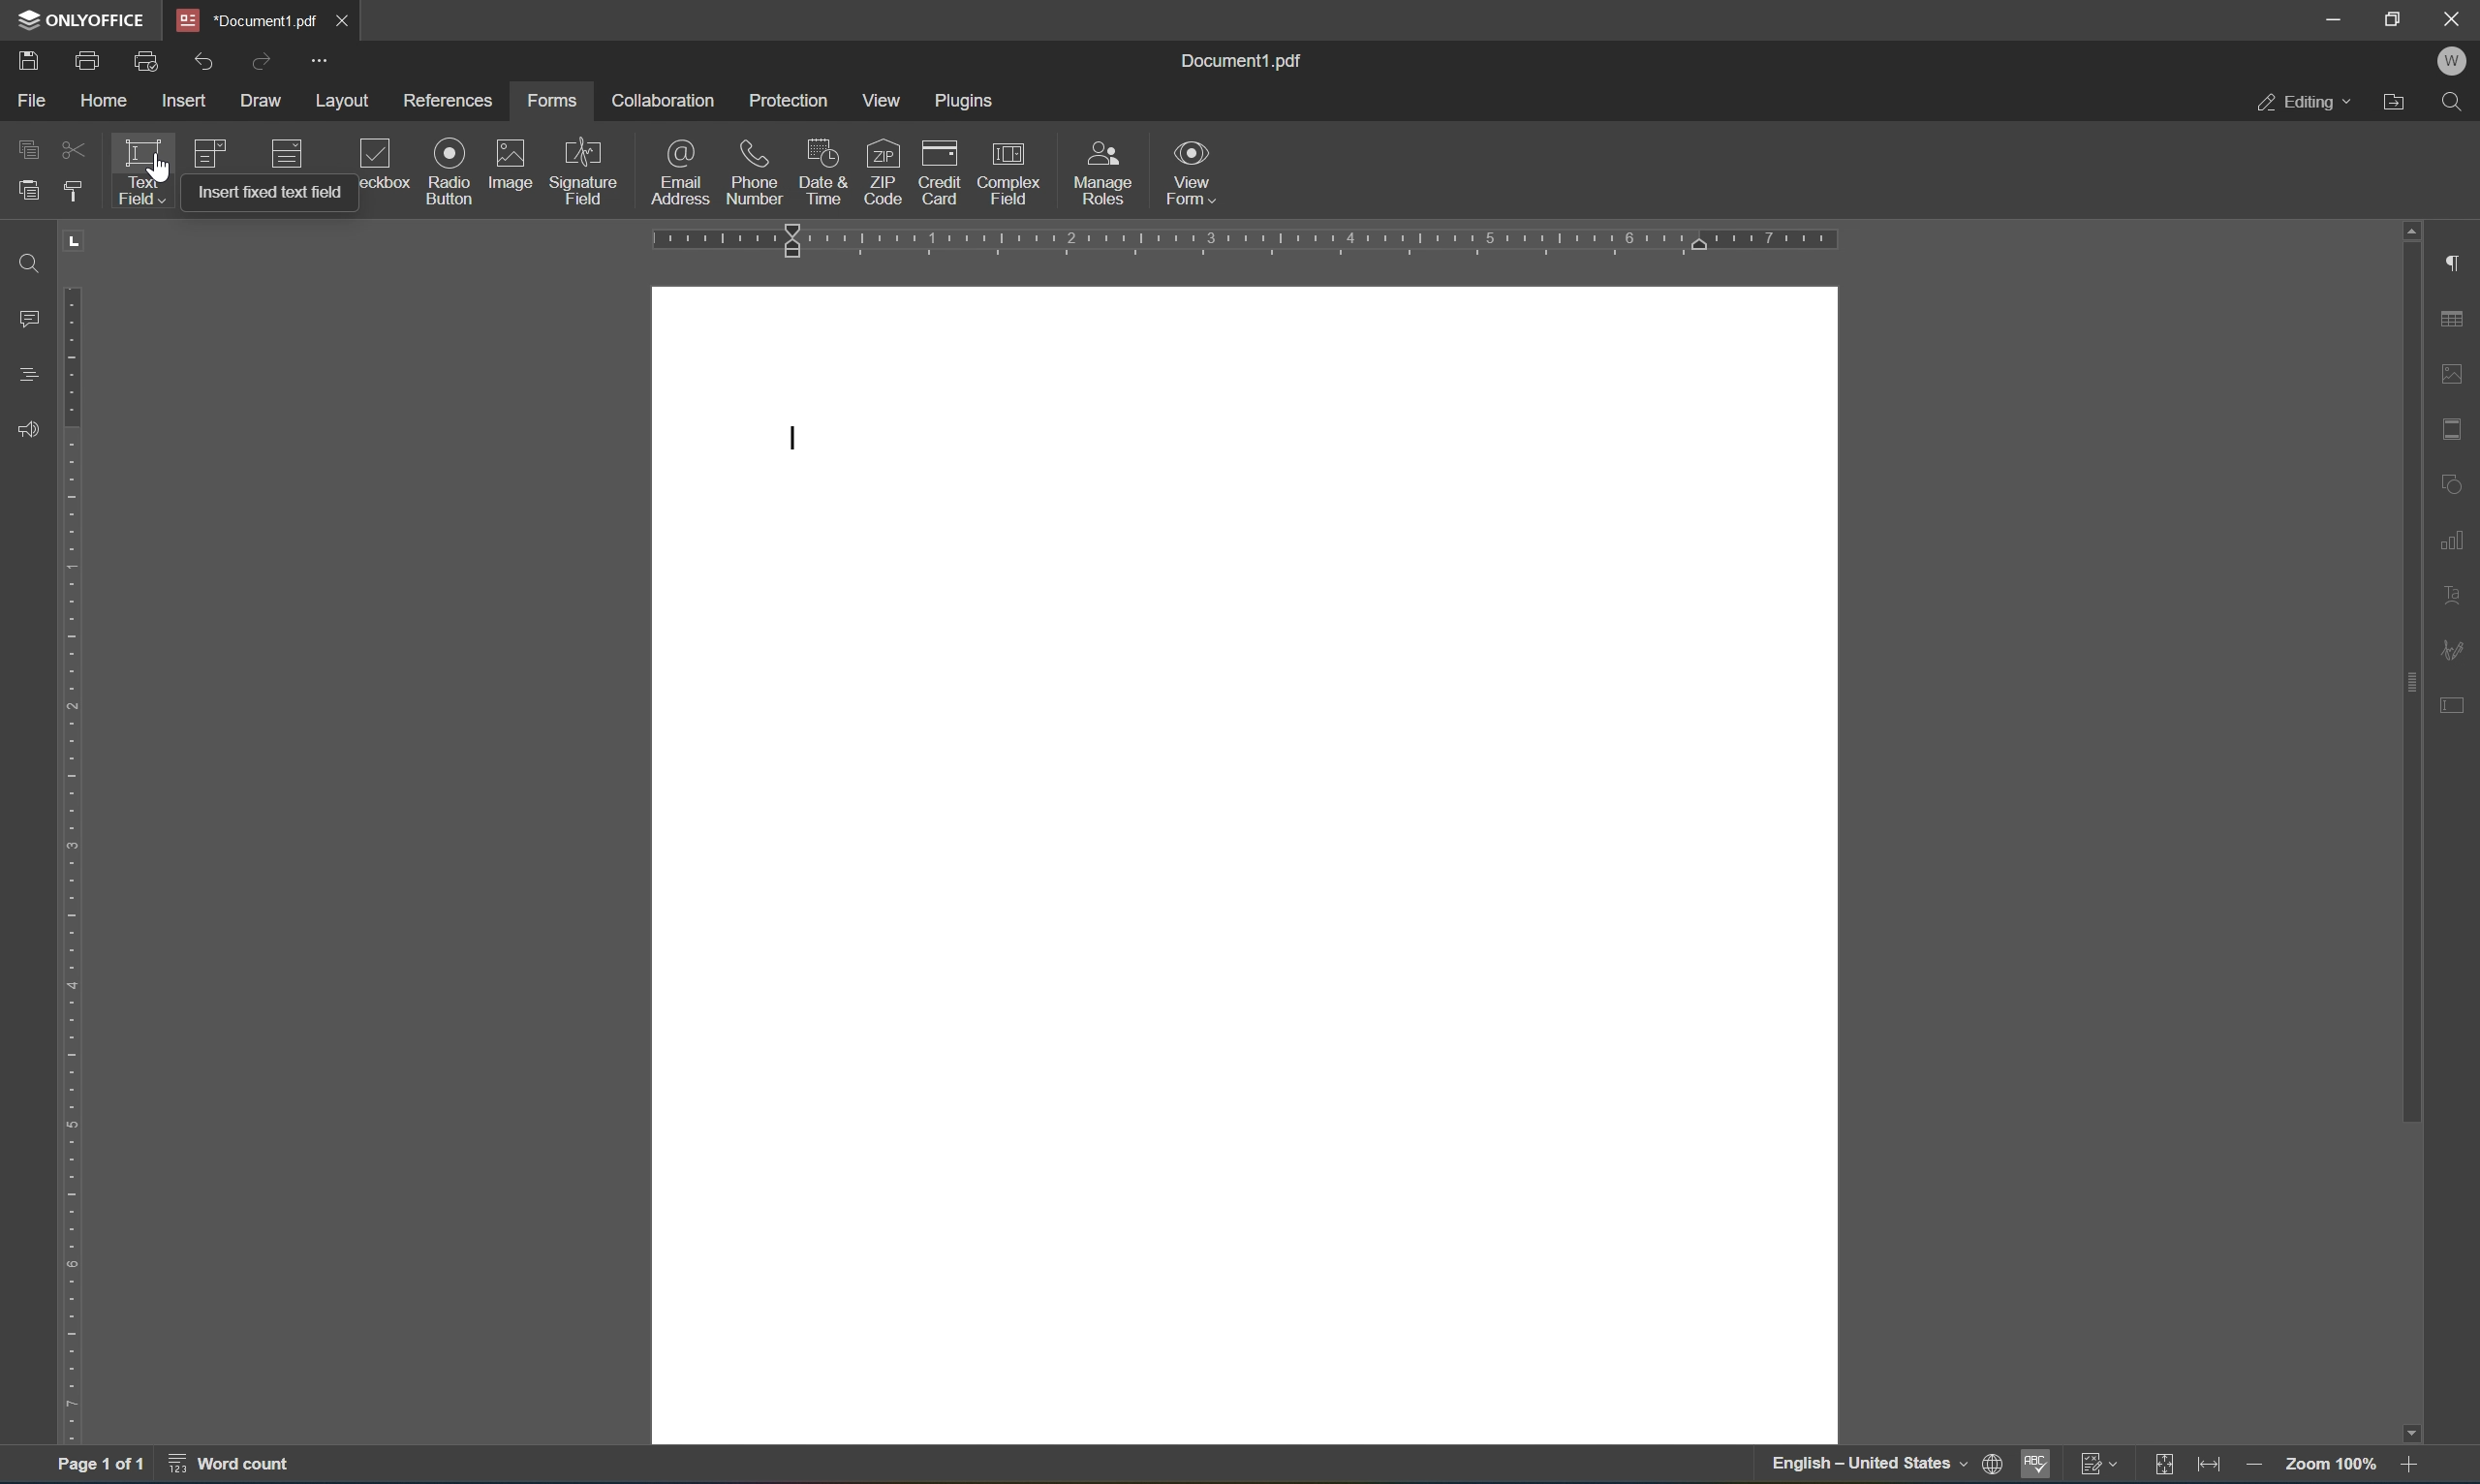 The width and height of the screenshot is (2480, 1484). Describe the element at coordinates (71, 196) in the screenshot. I see `copy style` at that location.